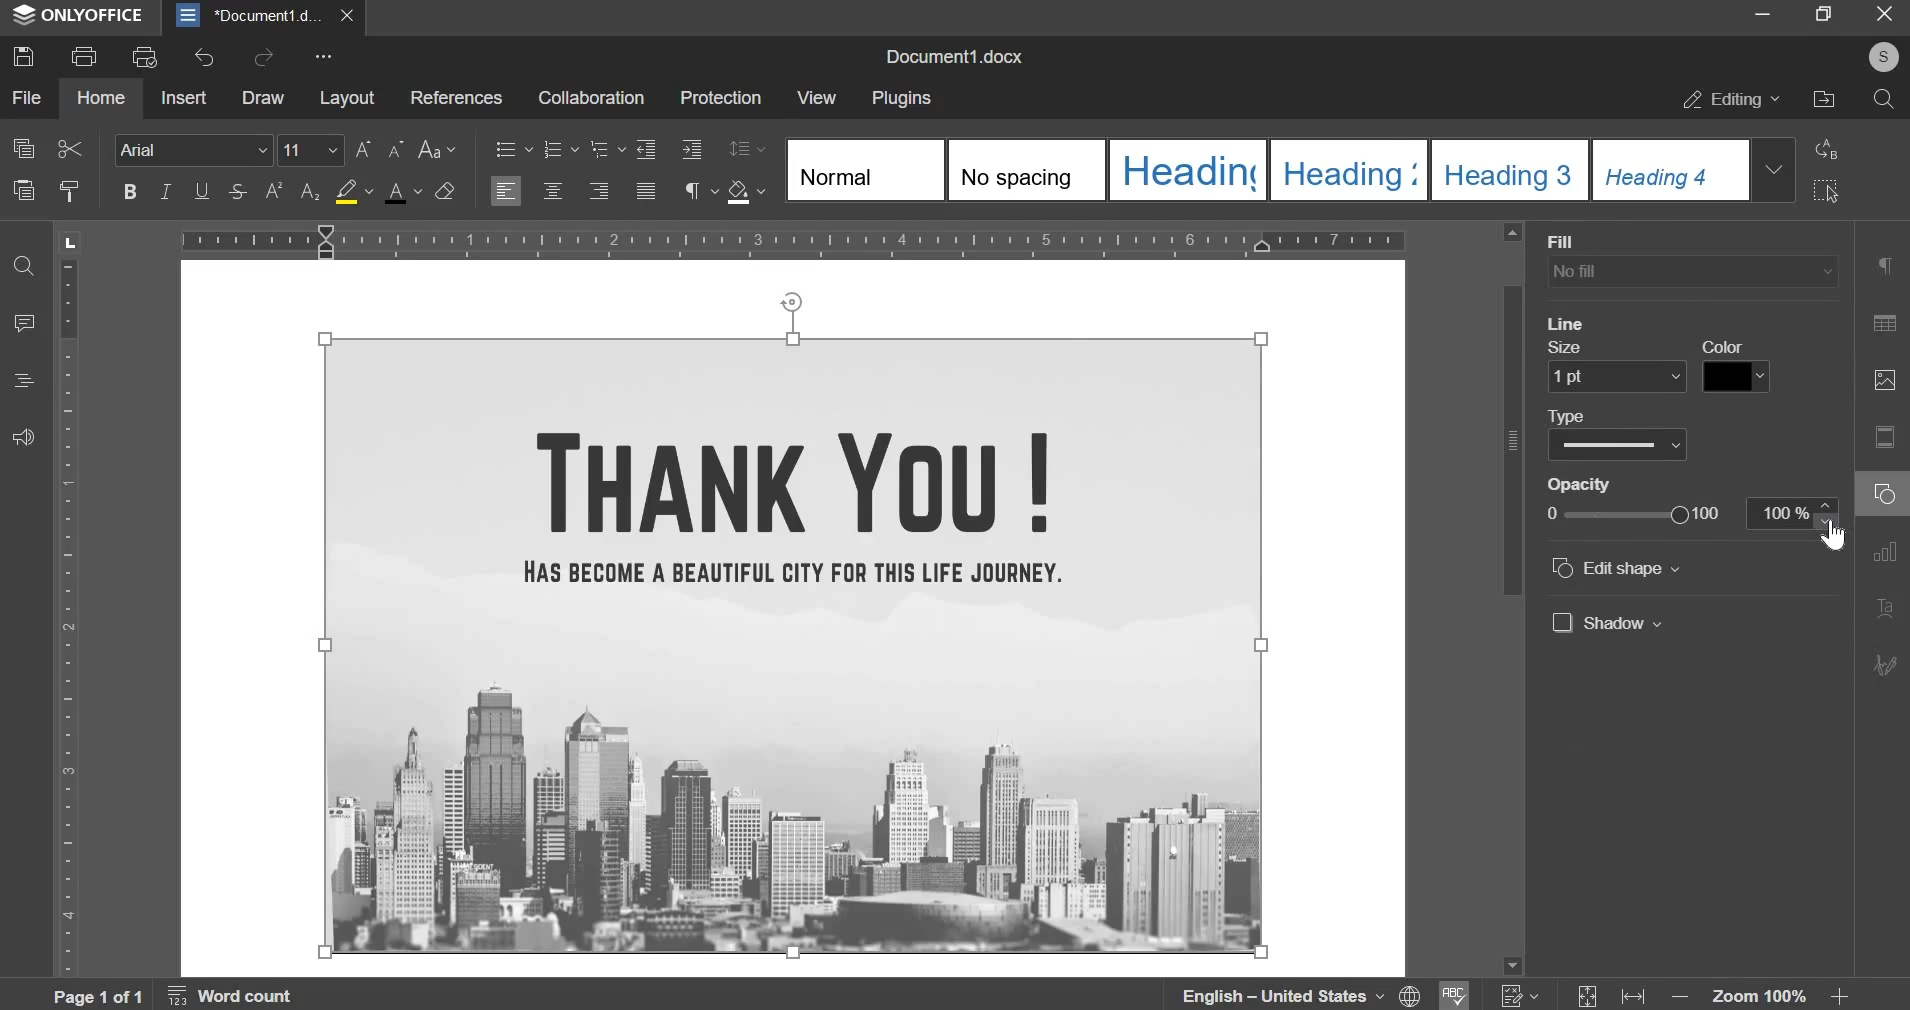 The image size is (1910, 1010). Describe the element at coordinates (348, 97) in the screenshot. I see `layout` at that location.